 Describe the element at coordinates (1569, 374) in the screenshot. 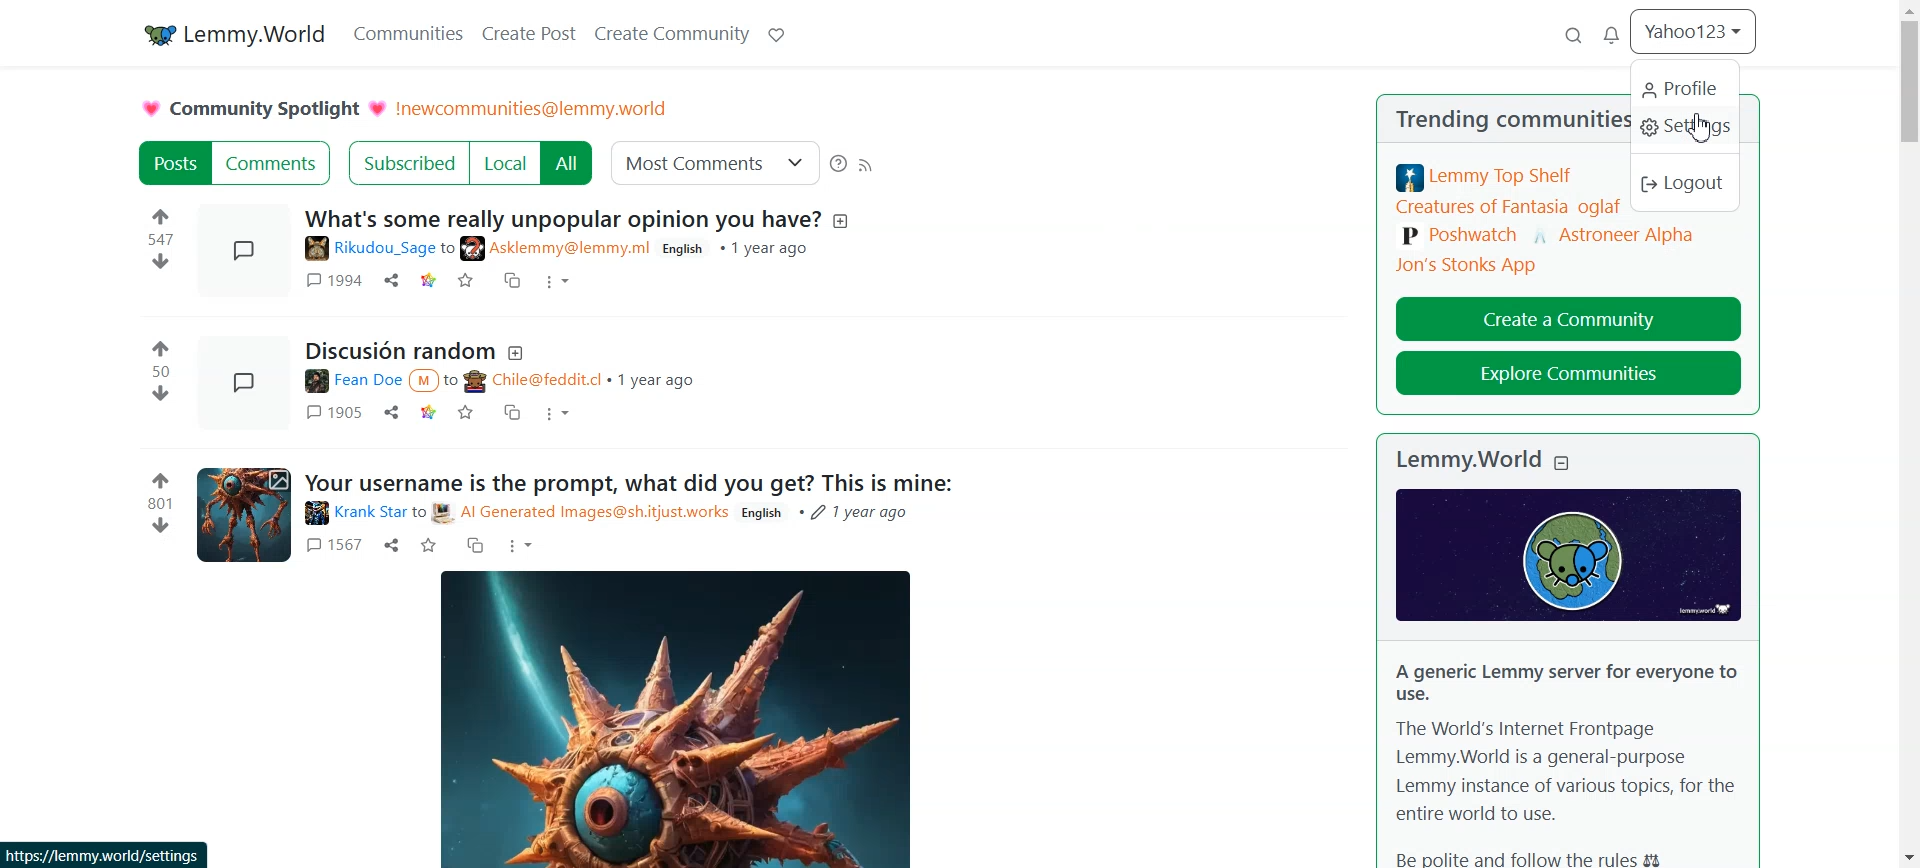

I see `Explore Communities` at that location.